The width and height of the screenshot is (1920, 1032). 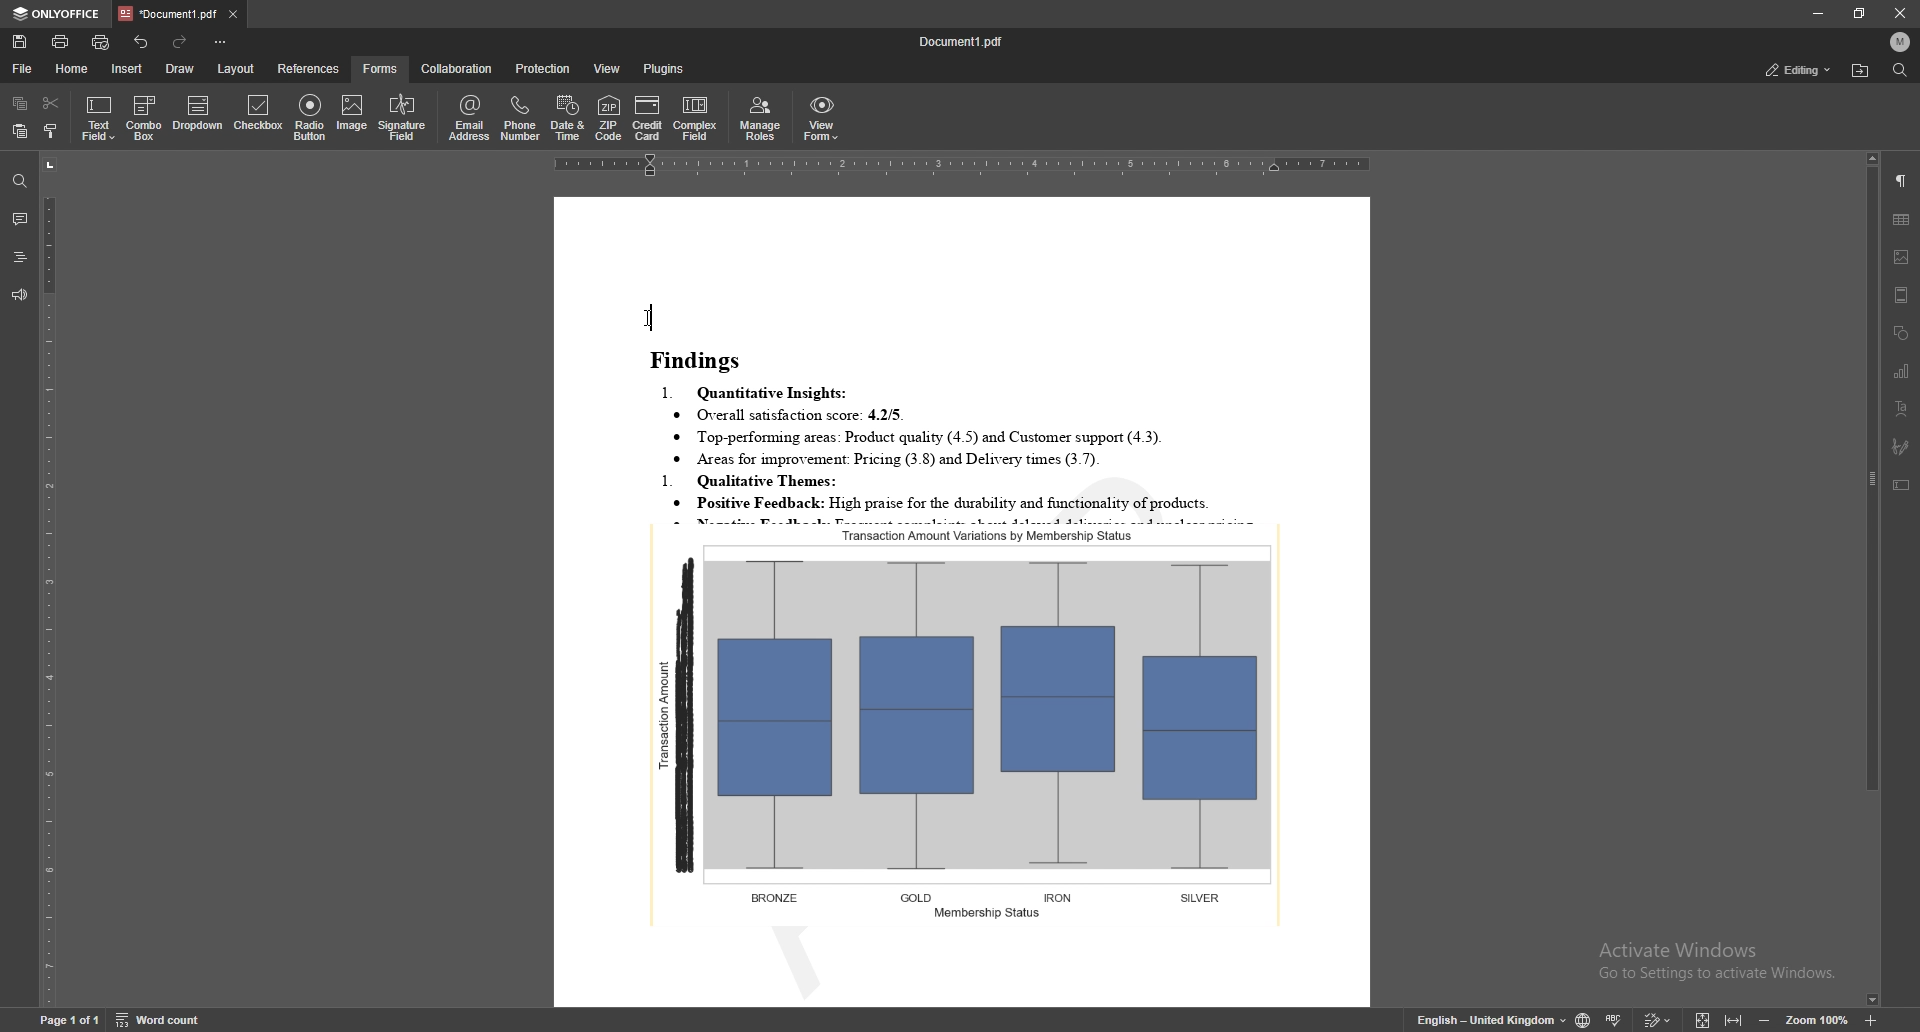 I want to click on dropdown, so click(x=197, y=115).